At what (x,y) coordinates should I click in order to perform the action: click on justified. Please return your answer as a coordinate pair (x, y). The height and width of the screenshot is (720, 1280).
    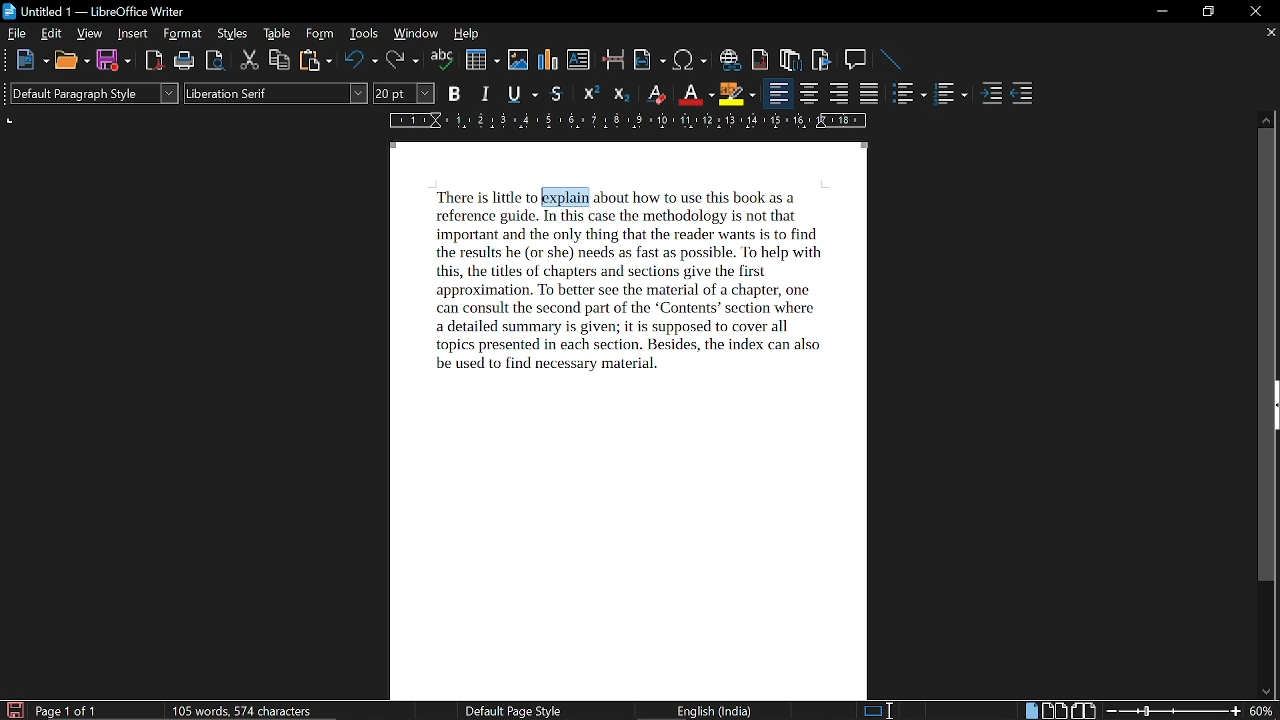
    Looking at the image, I should click on (871, 95).